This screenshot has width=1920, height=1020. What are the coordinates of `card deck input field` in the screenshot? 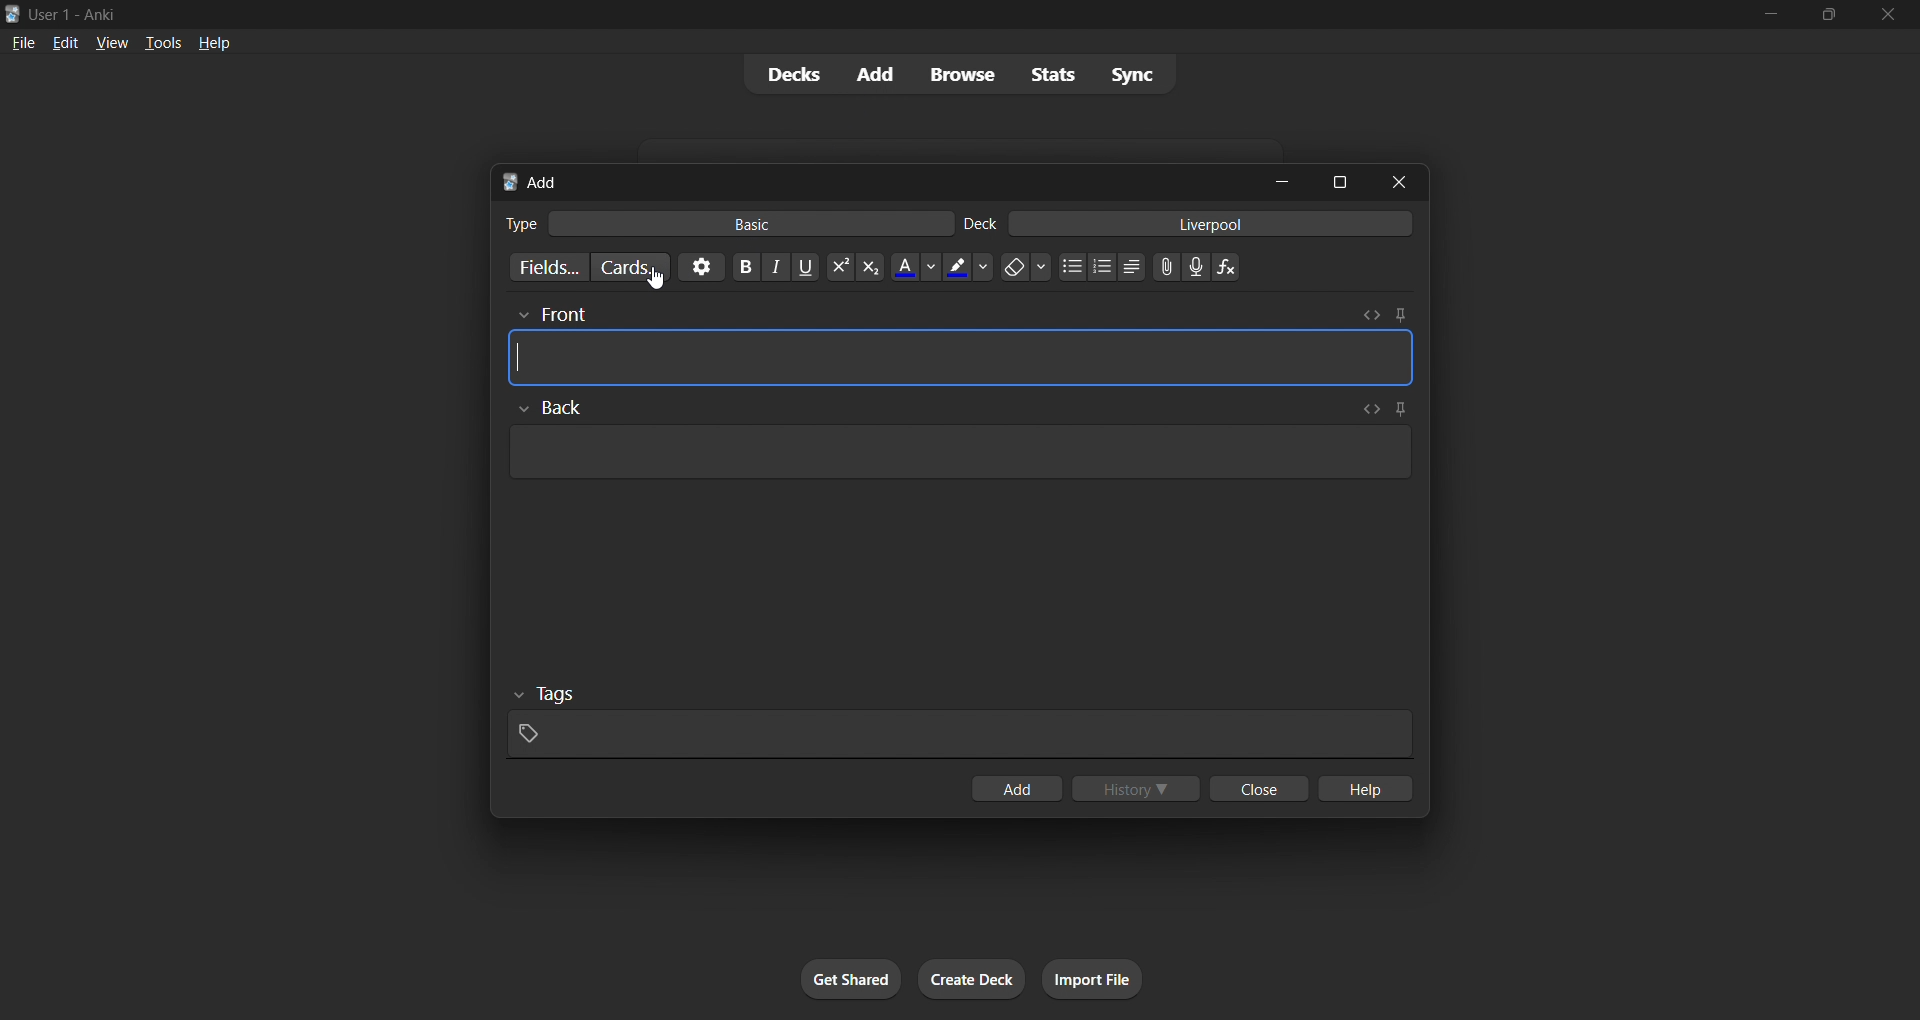 It's located at (1192, 224).